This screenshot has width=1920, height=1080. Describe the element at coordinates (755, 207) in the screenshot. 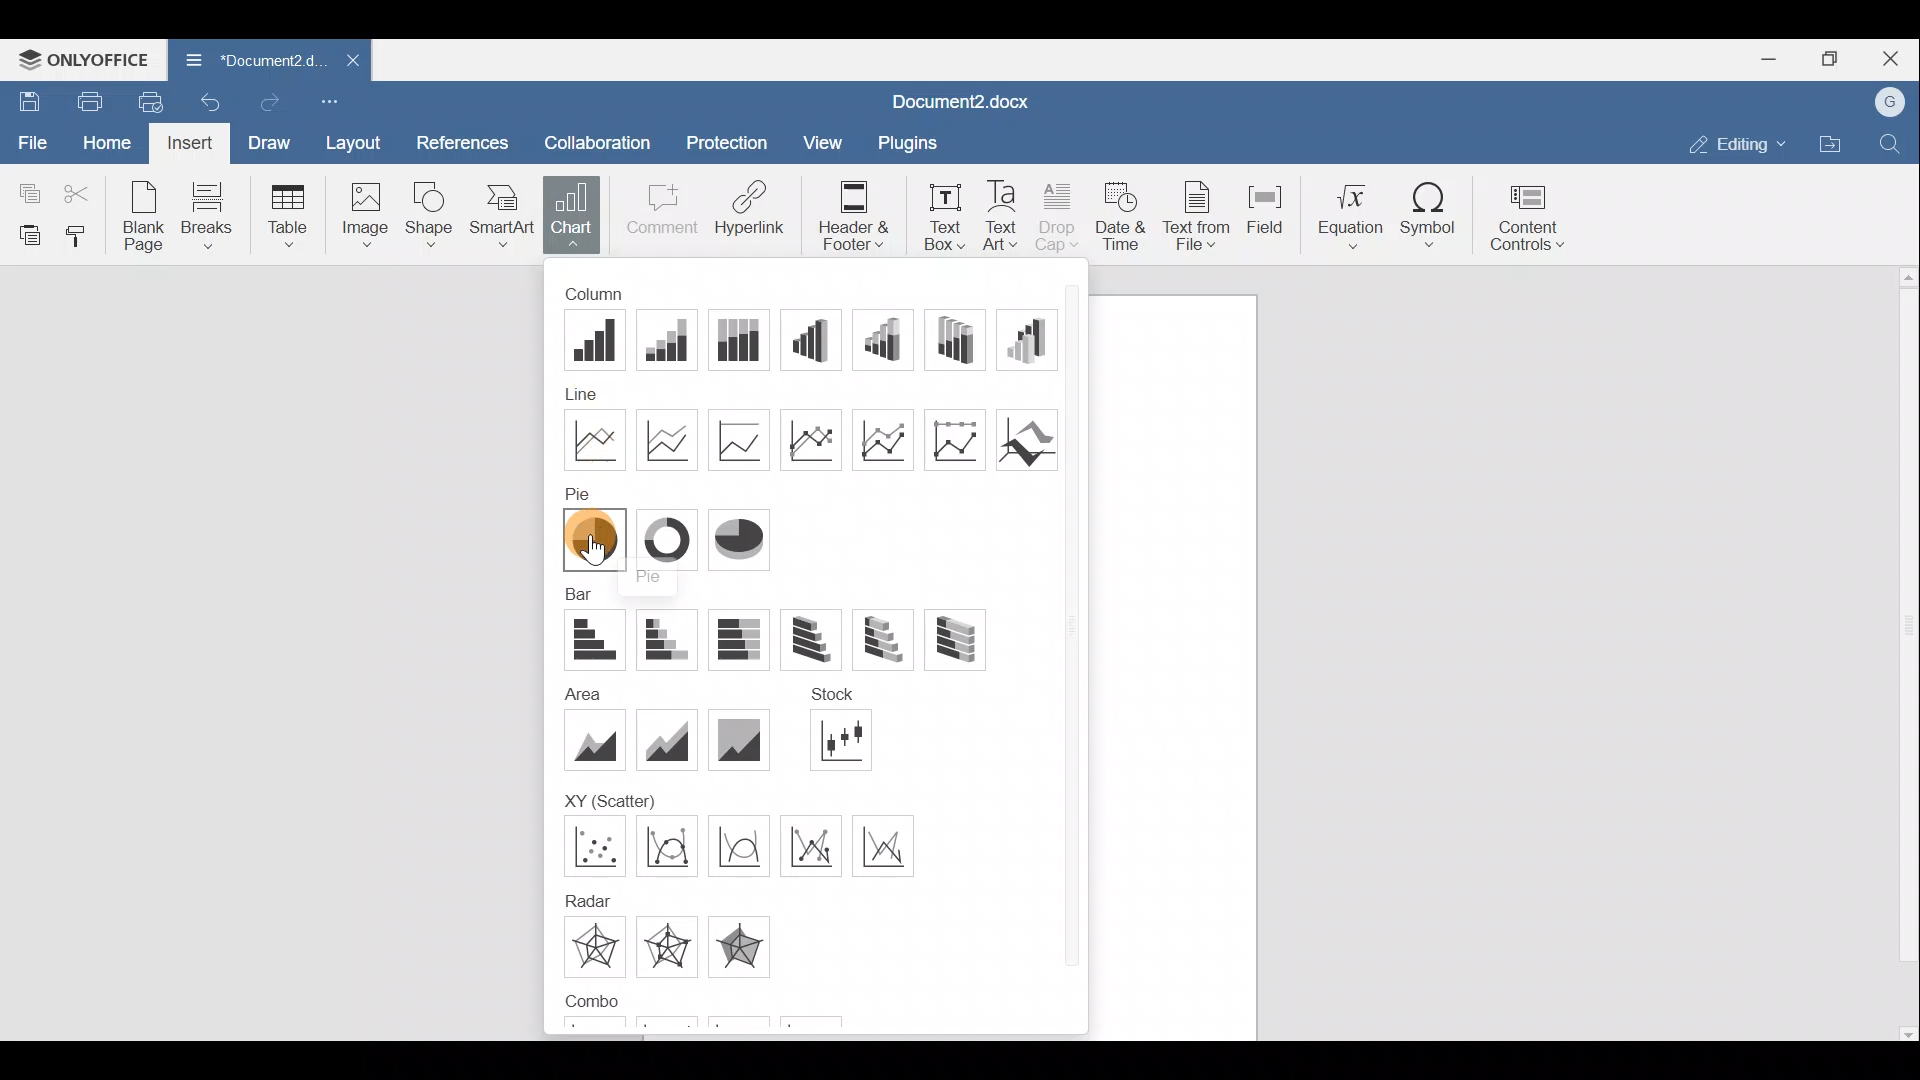

I see `Hyperlink` at that location.